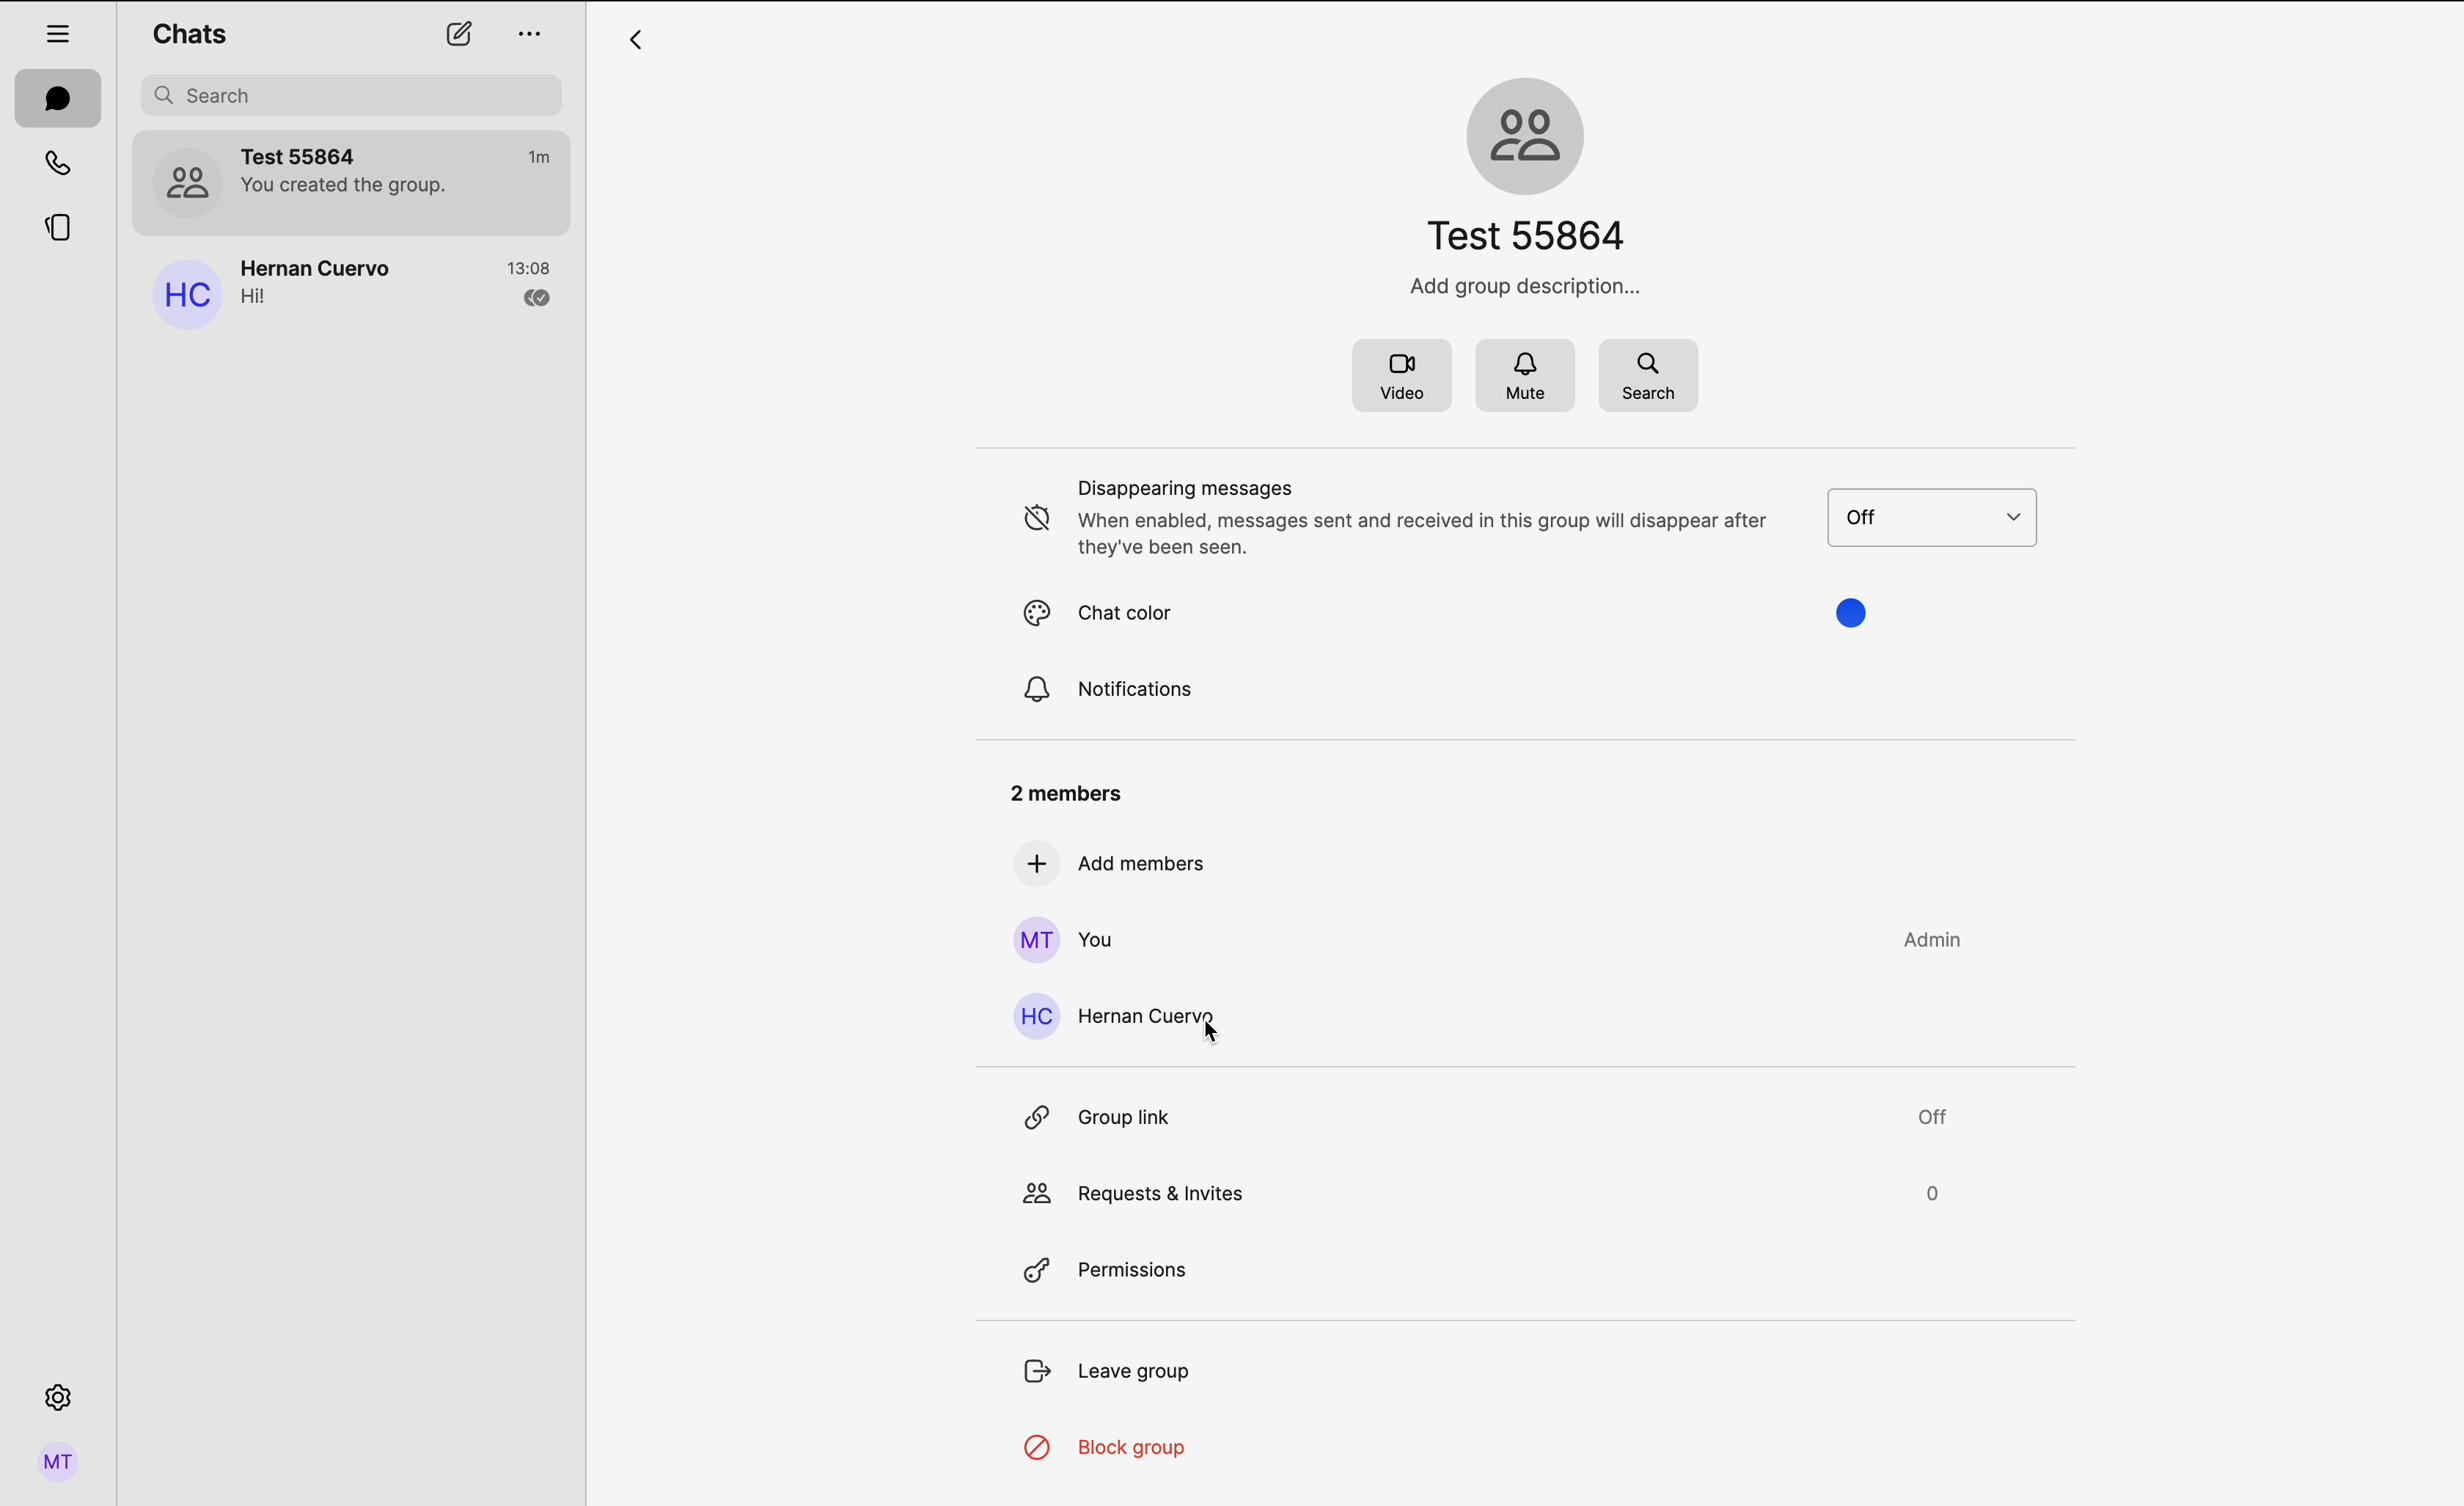 The image size is (2464, 1506). Describe the element at coordinates (1524, 373) in the screenshot. I see `mute` at that location.